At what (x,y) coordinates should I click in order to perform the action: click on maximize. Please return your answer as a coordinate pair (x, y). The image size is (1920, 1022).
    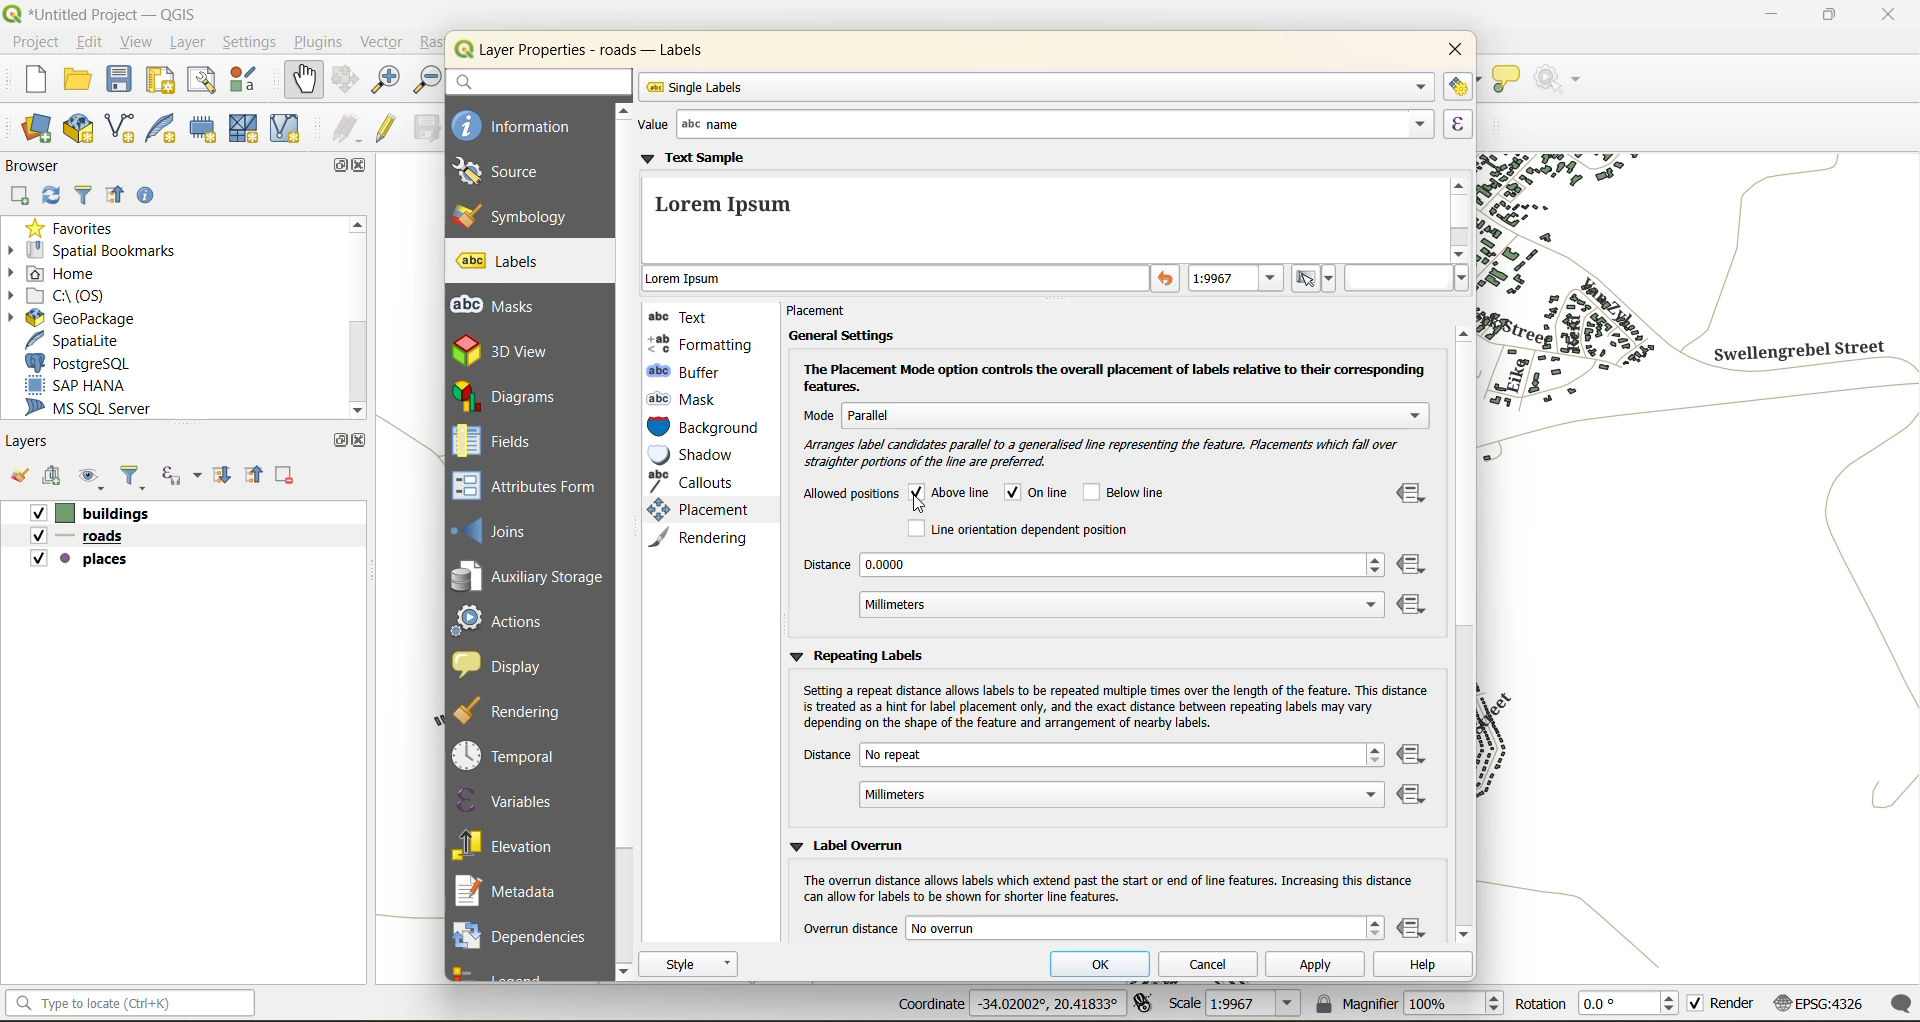
    Looking at the image, I should click on (337, 441).